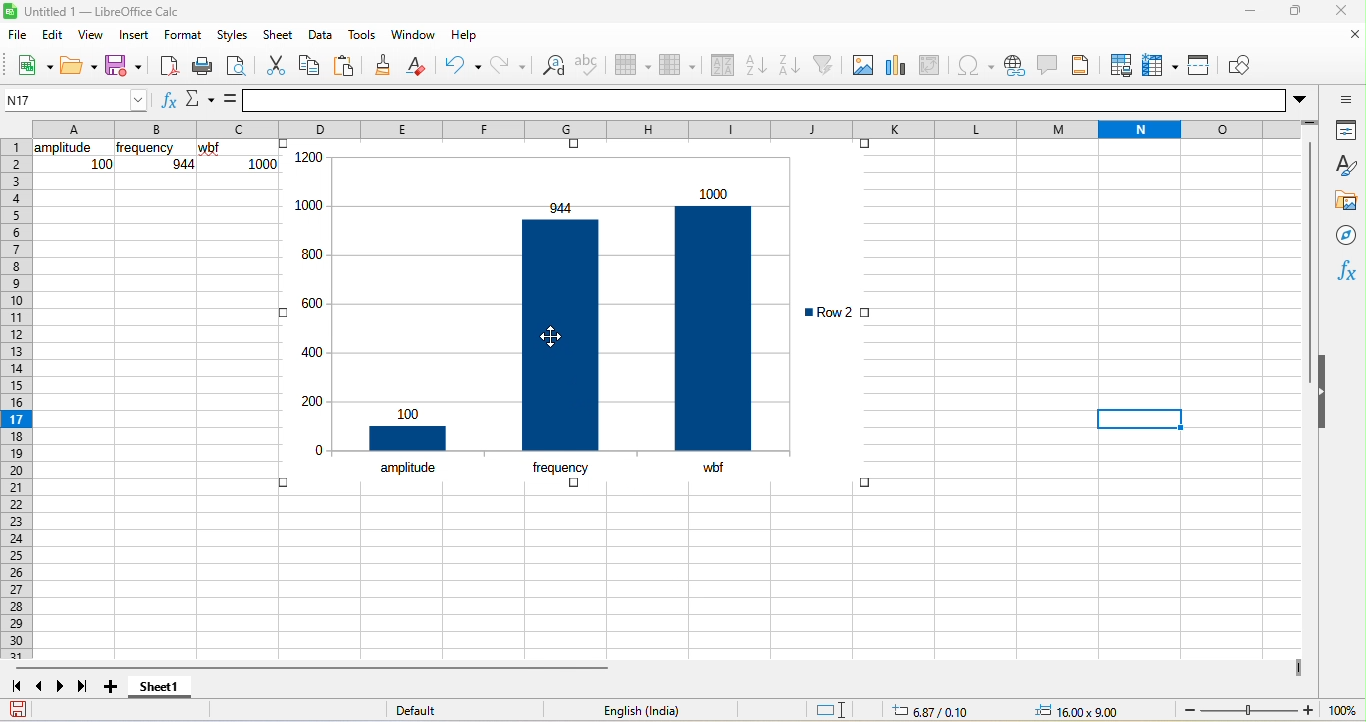 This screenshot has width=1366, height=722. What do you see at coordinates (1324, 396) in the screenshot?
I see `hide` at bounding box center [1324, 396].